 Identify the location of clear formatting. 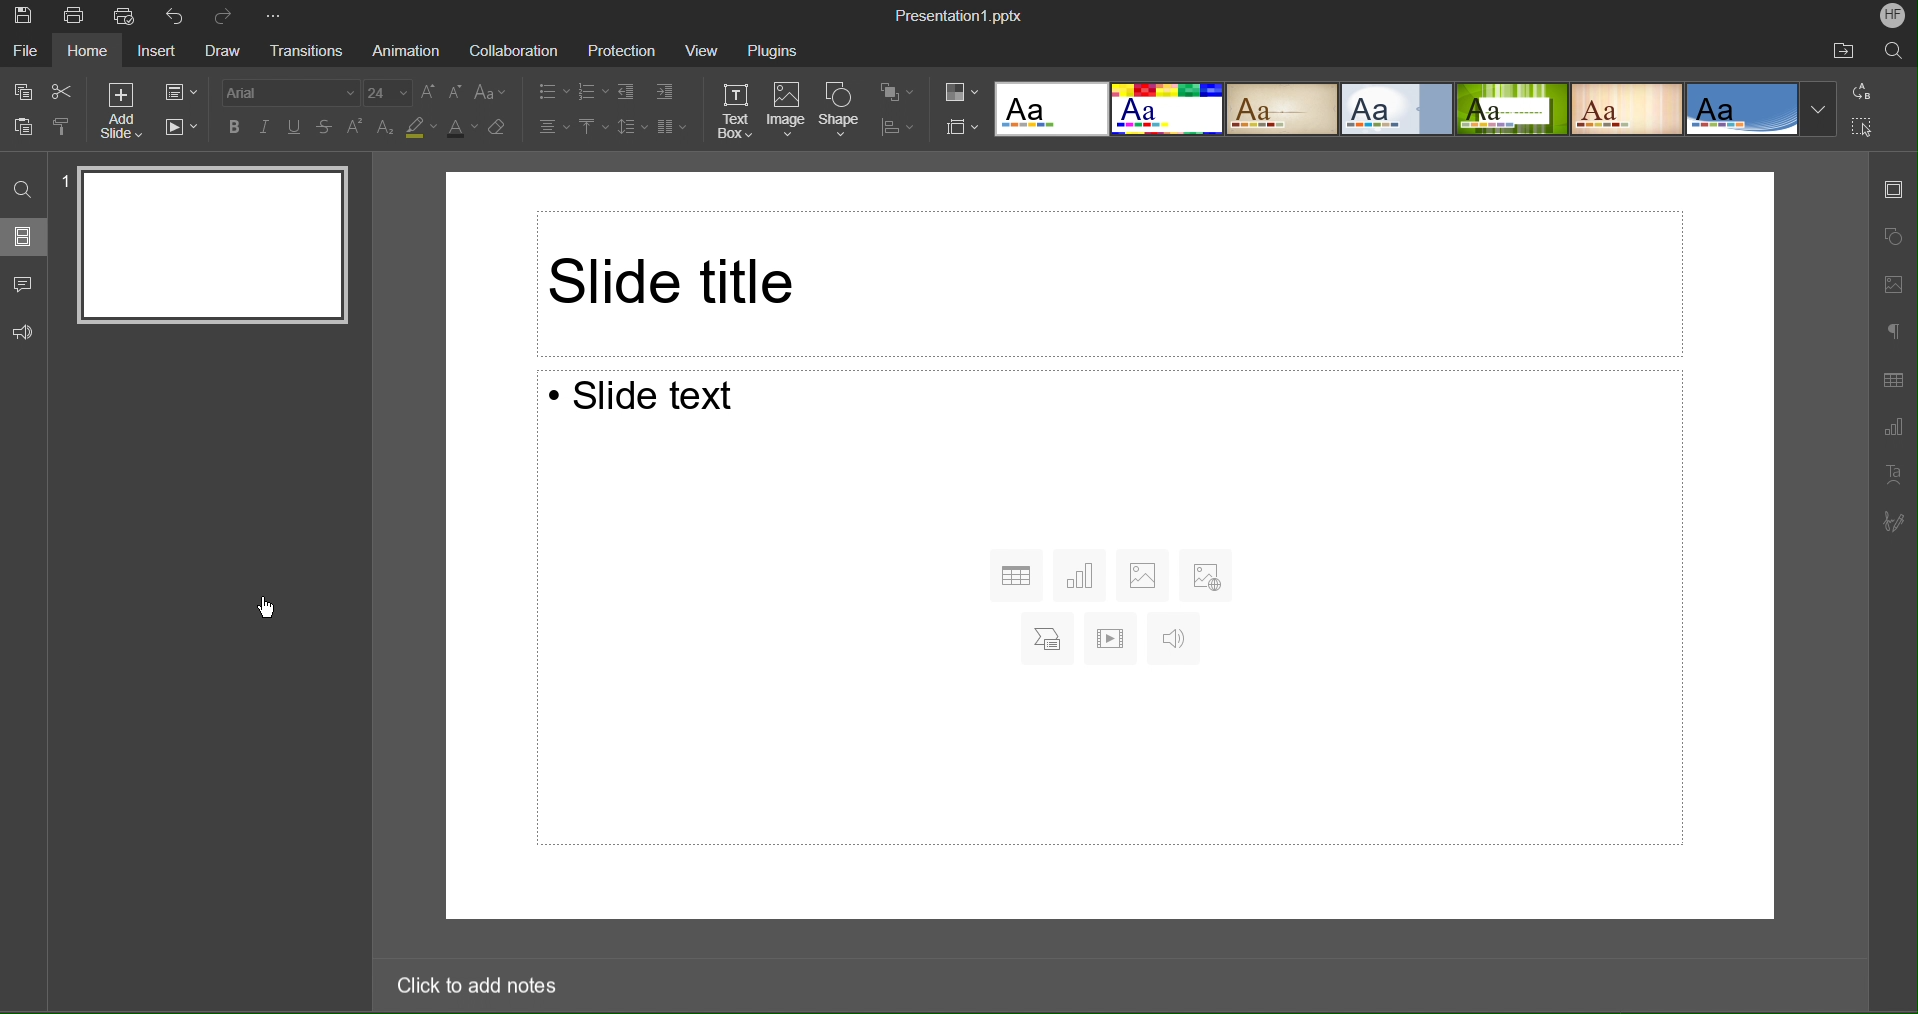
(498, 129).